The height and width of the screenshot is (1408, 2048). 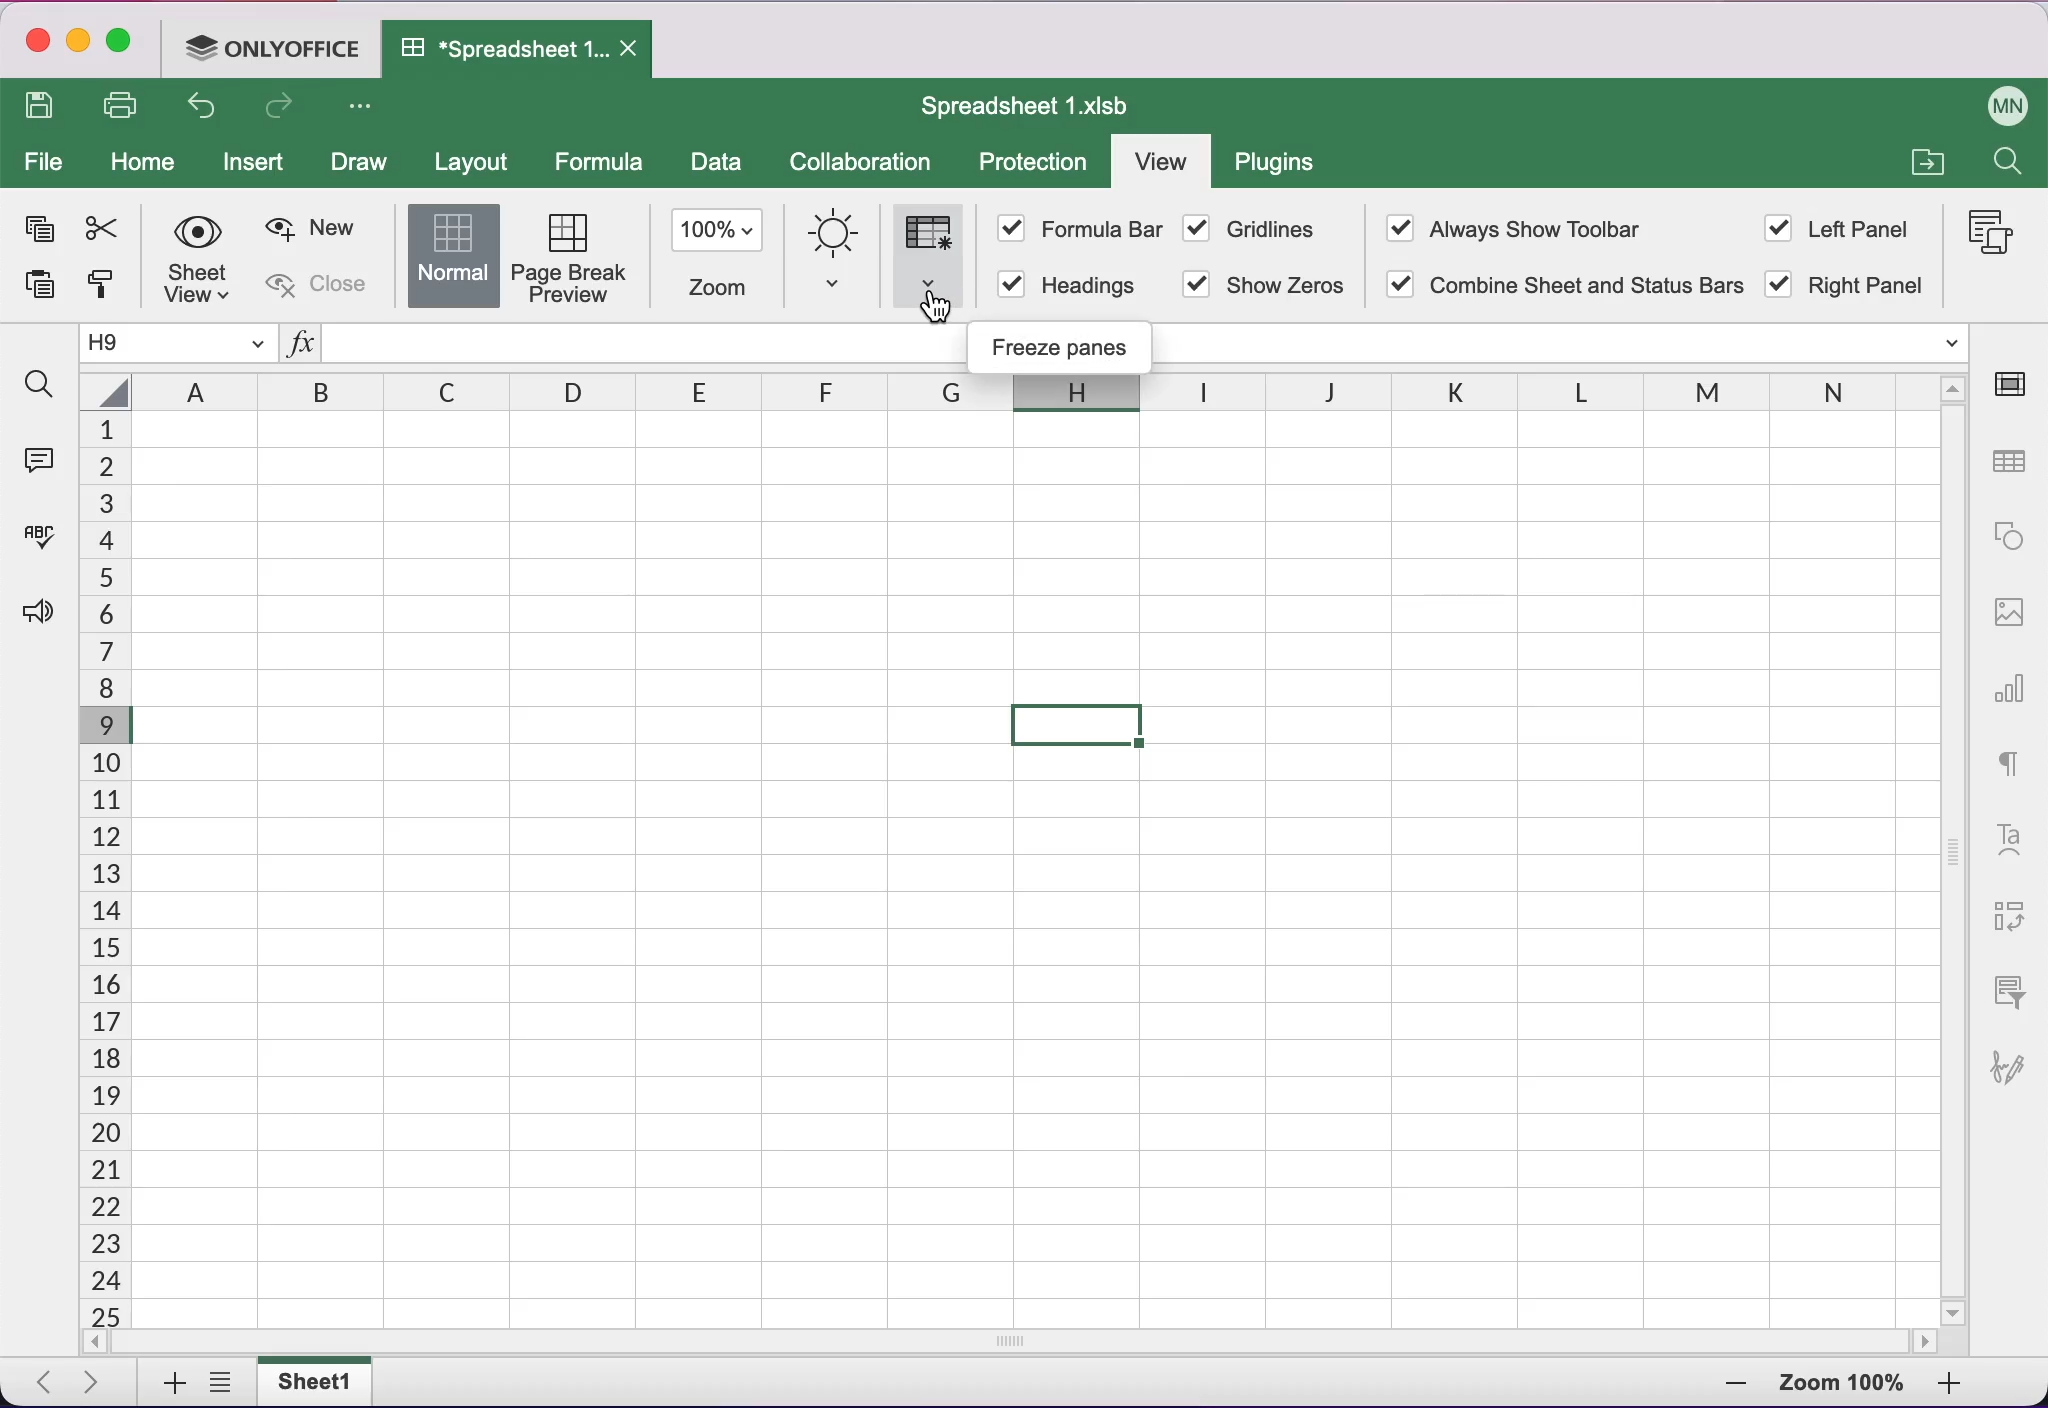 What do you see at coordinates (1844, 229) in the screenshot?
I see `left panel` at bounding box center [1844, 229].